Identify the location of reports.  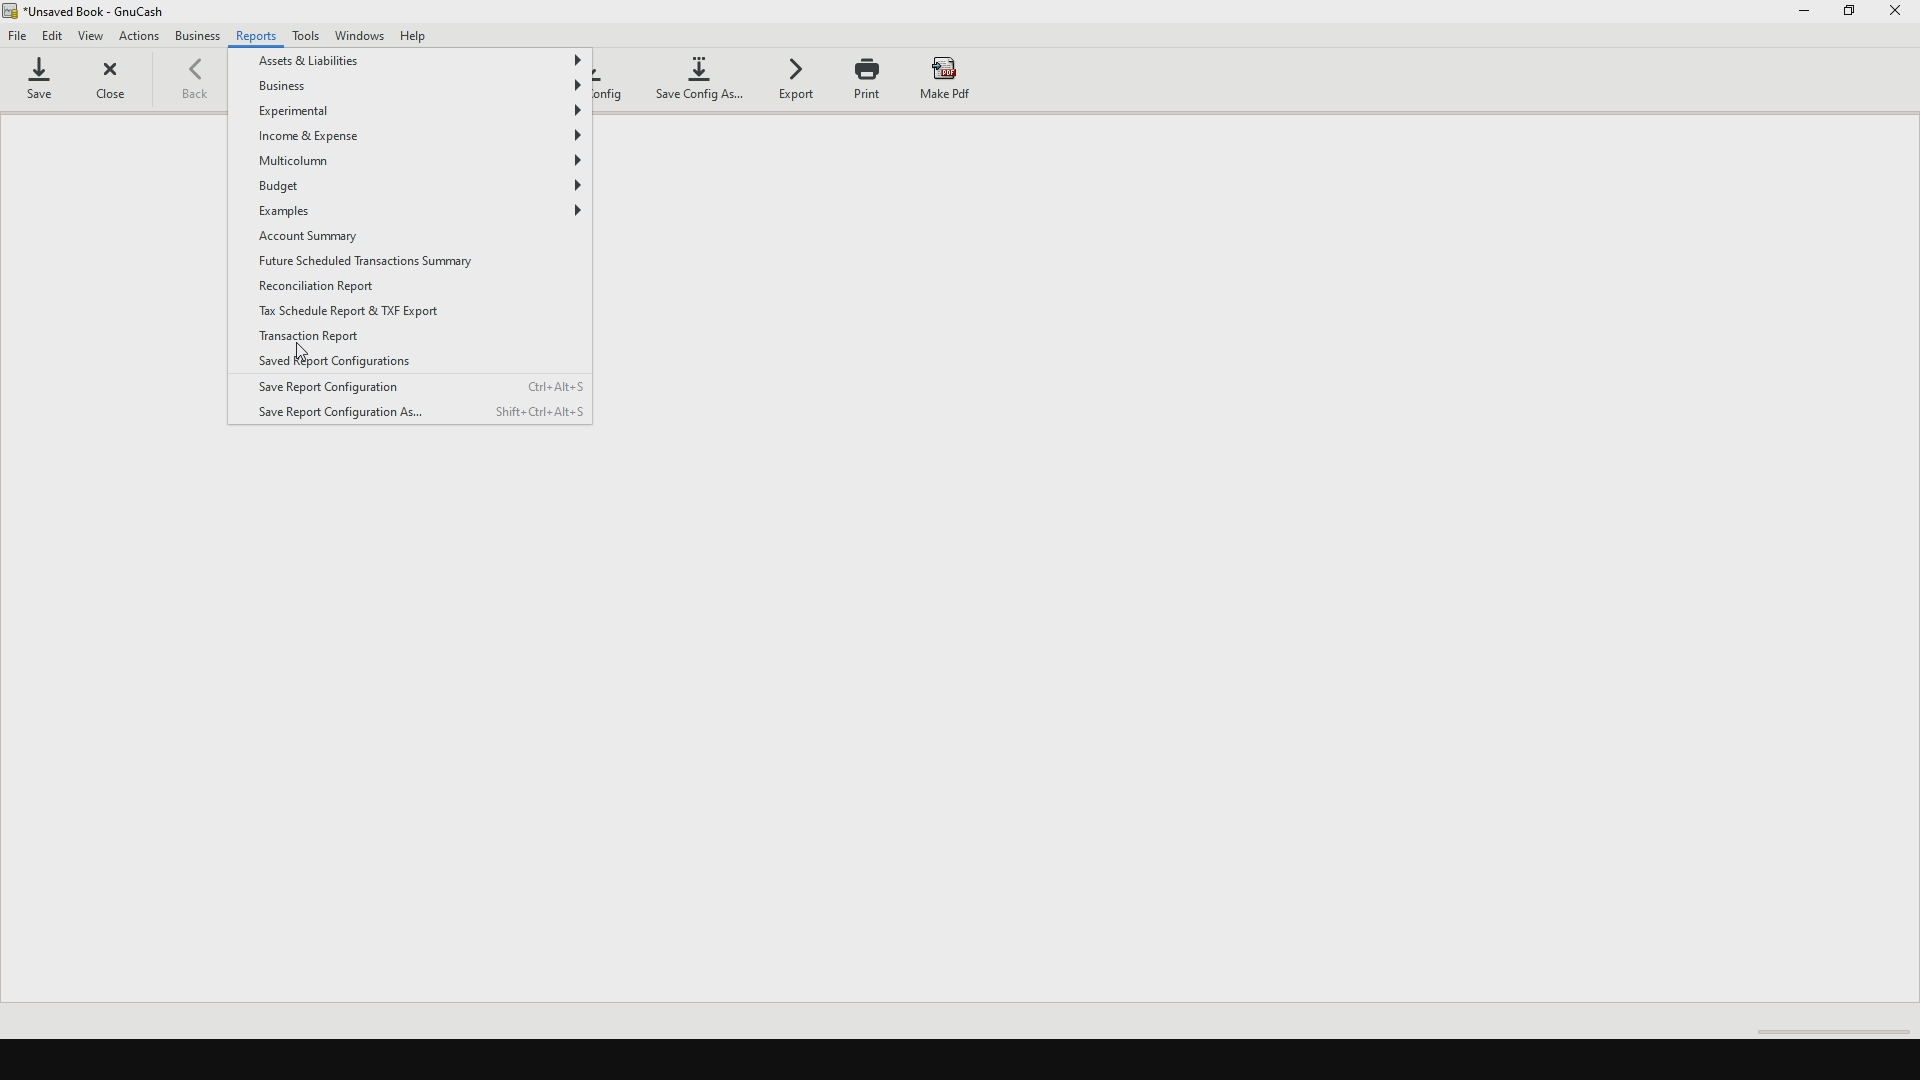
(257, 39).